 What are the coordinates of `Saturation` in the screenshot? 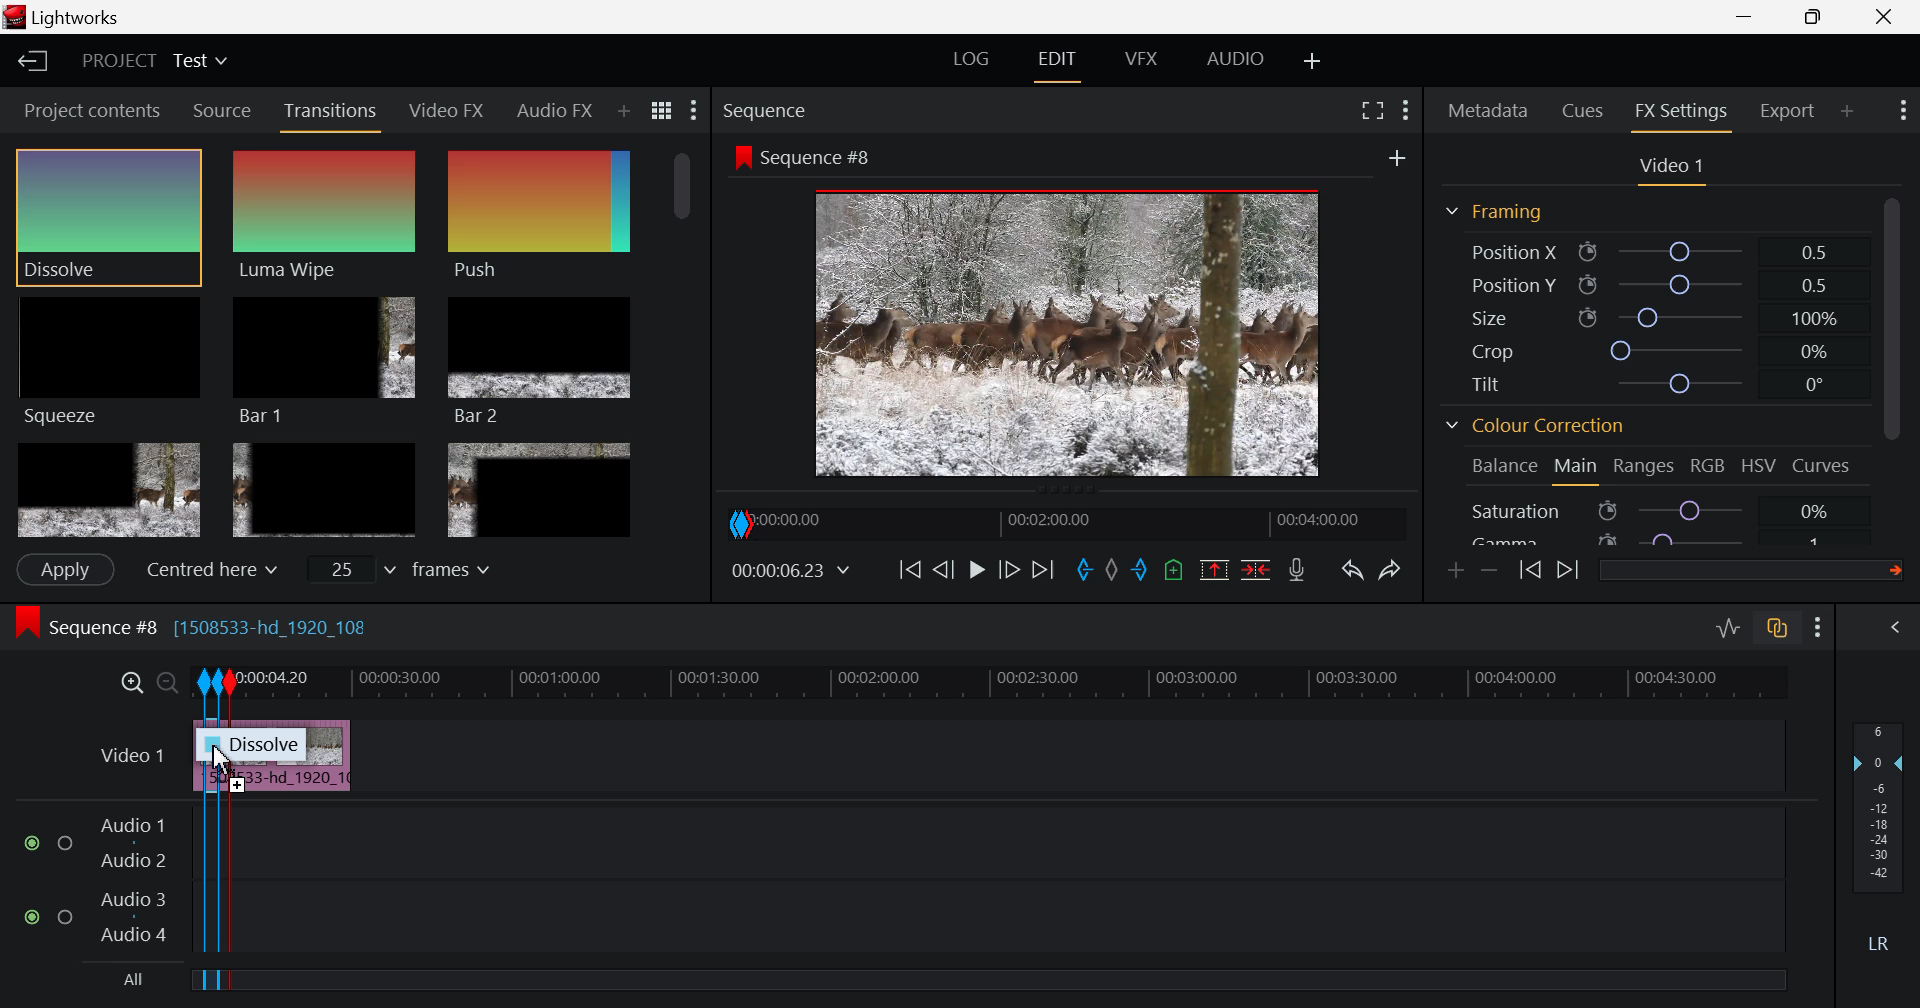 It's located at (1654, 510).